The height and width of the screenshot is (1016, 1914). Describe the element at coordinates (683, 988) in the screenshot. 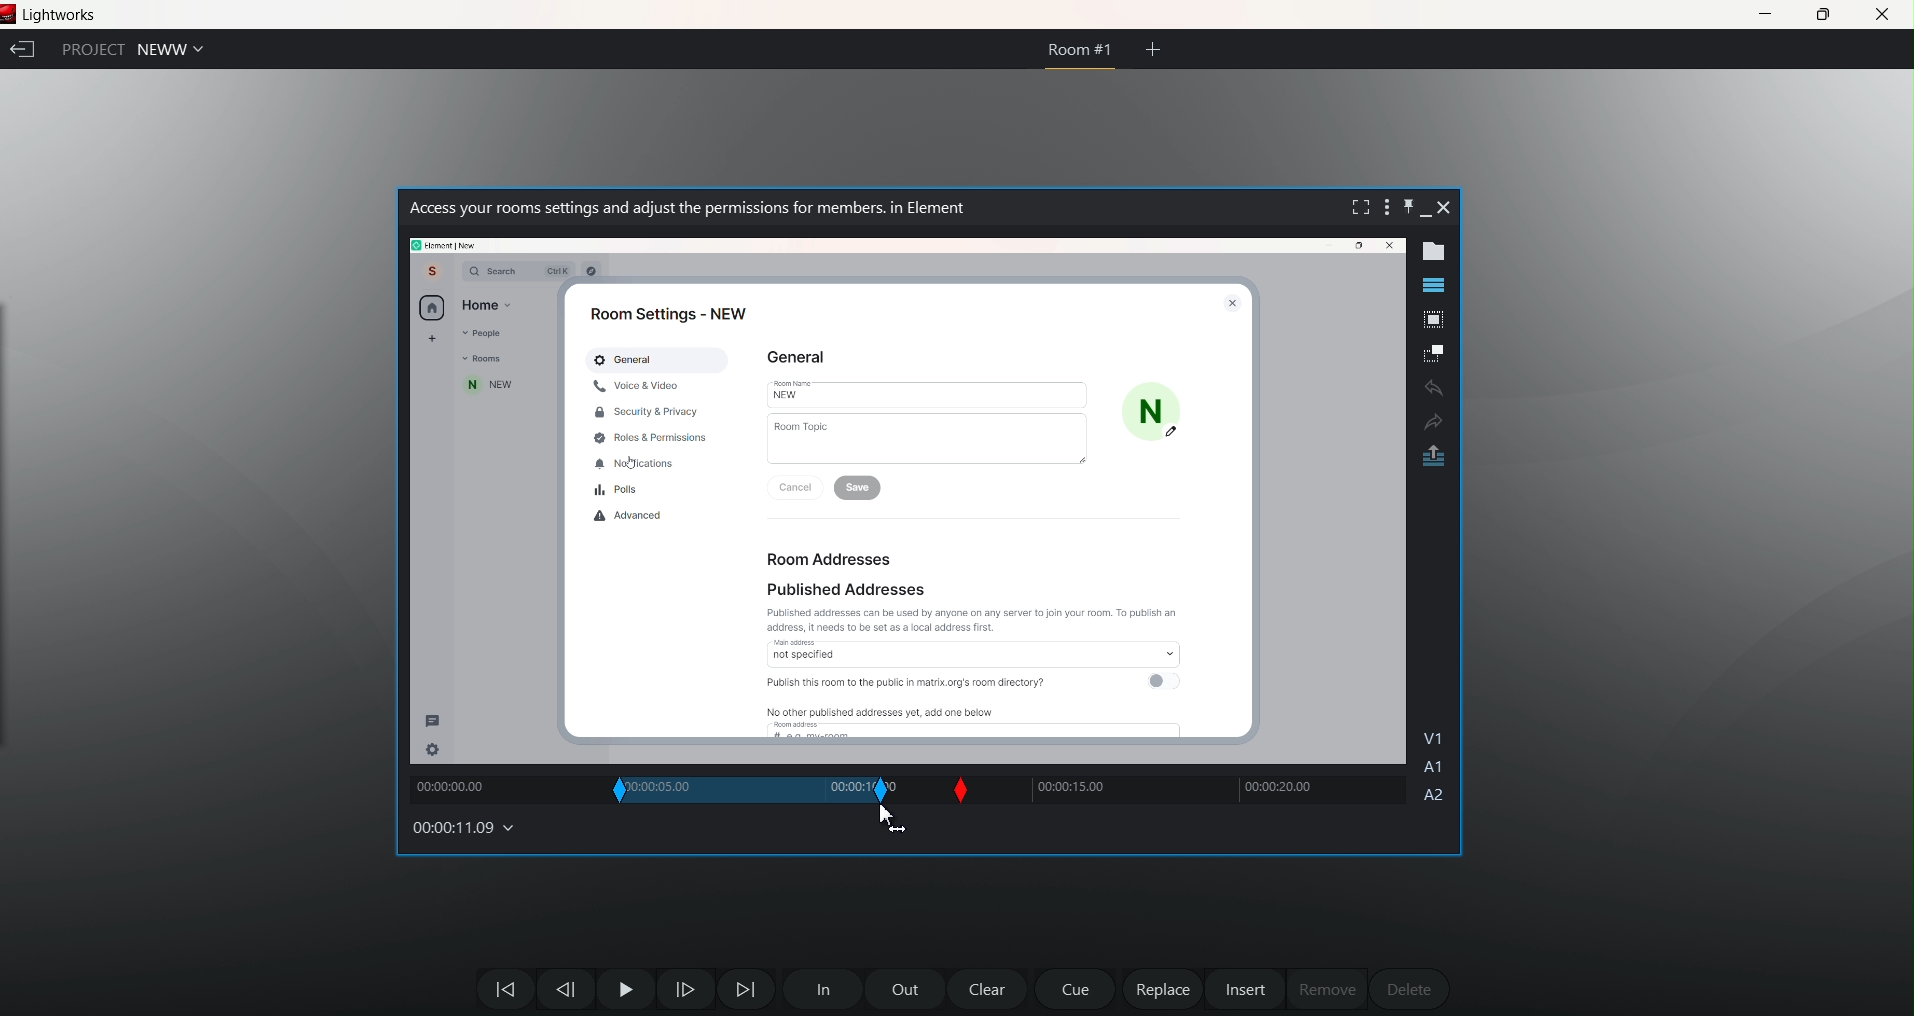

I see `one frame forward` at that location.